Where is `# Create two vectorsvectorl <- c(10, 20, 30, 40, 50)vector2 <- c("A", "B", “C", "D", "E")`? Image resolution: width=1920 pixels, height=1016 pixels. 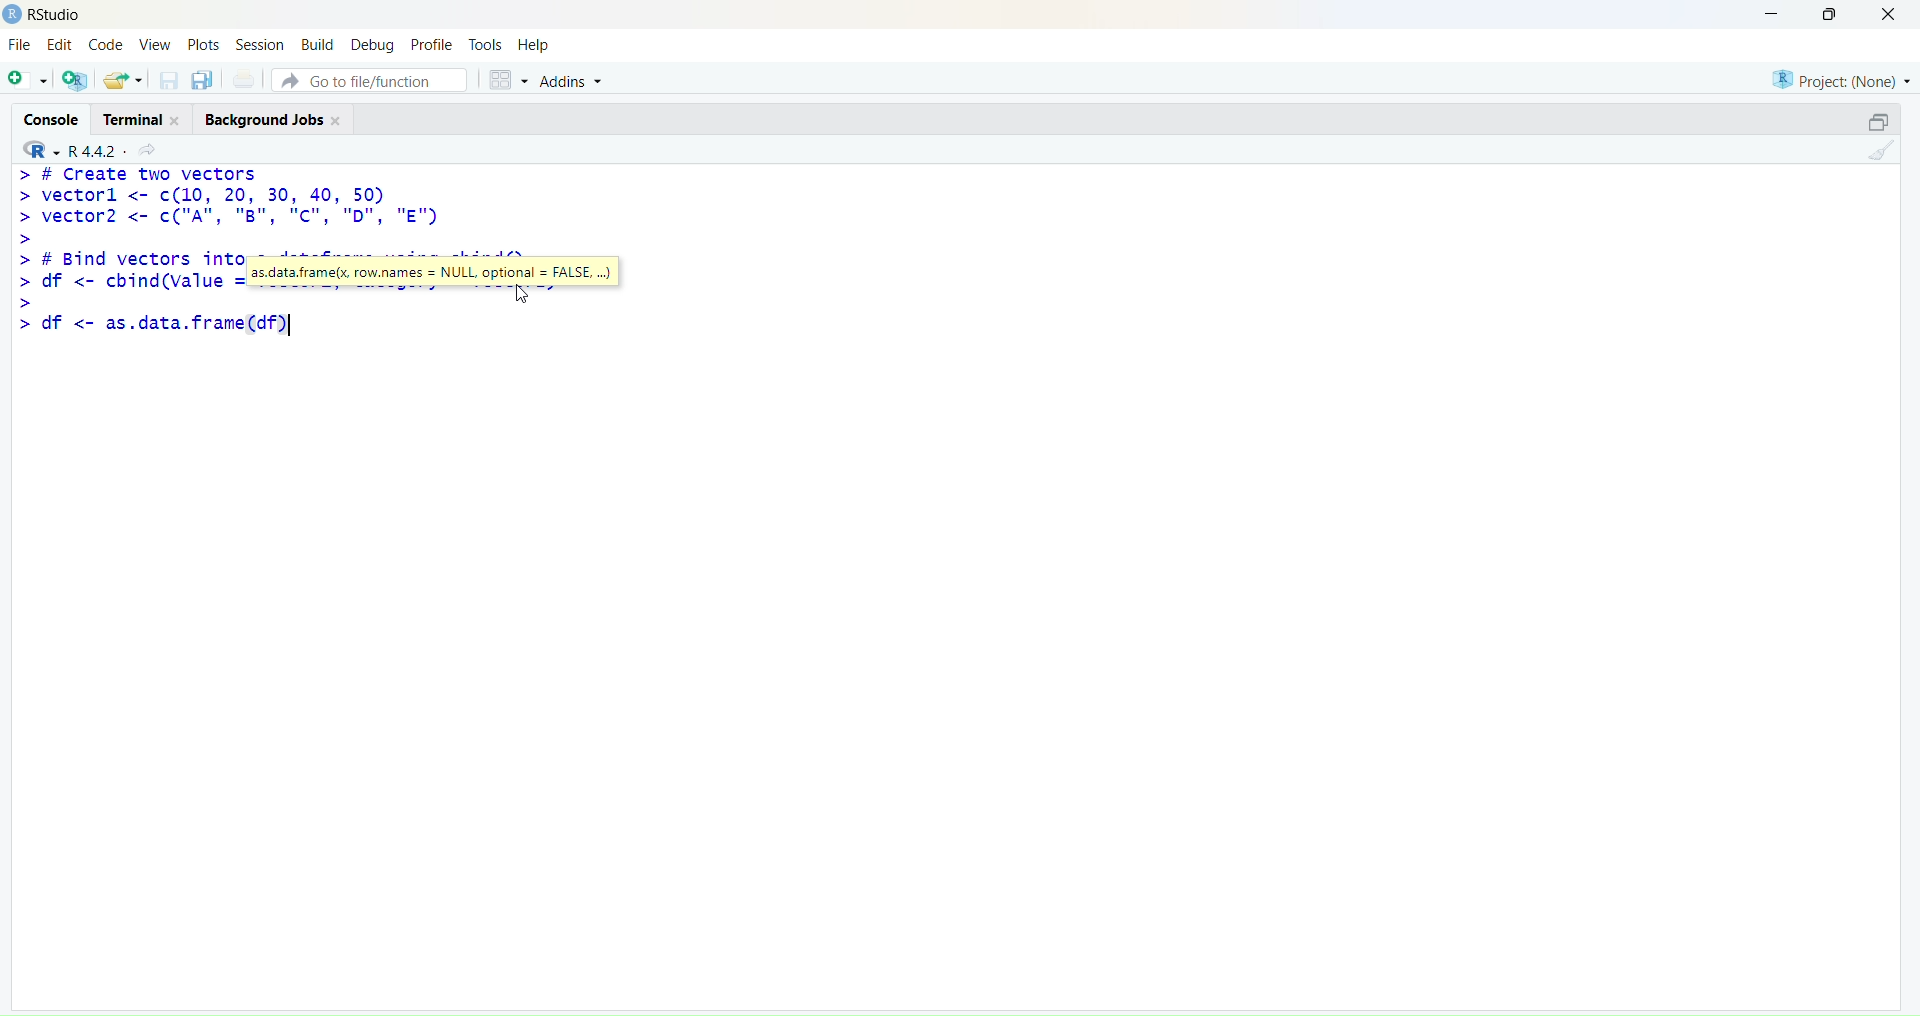
# Create two vectorsvectorl <- c(10, 20, 30, 40, 50)vector2 <- c("A", "B", “C", "D", "E") is located at coordinates (228, 206).